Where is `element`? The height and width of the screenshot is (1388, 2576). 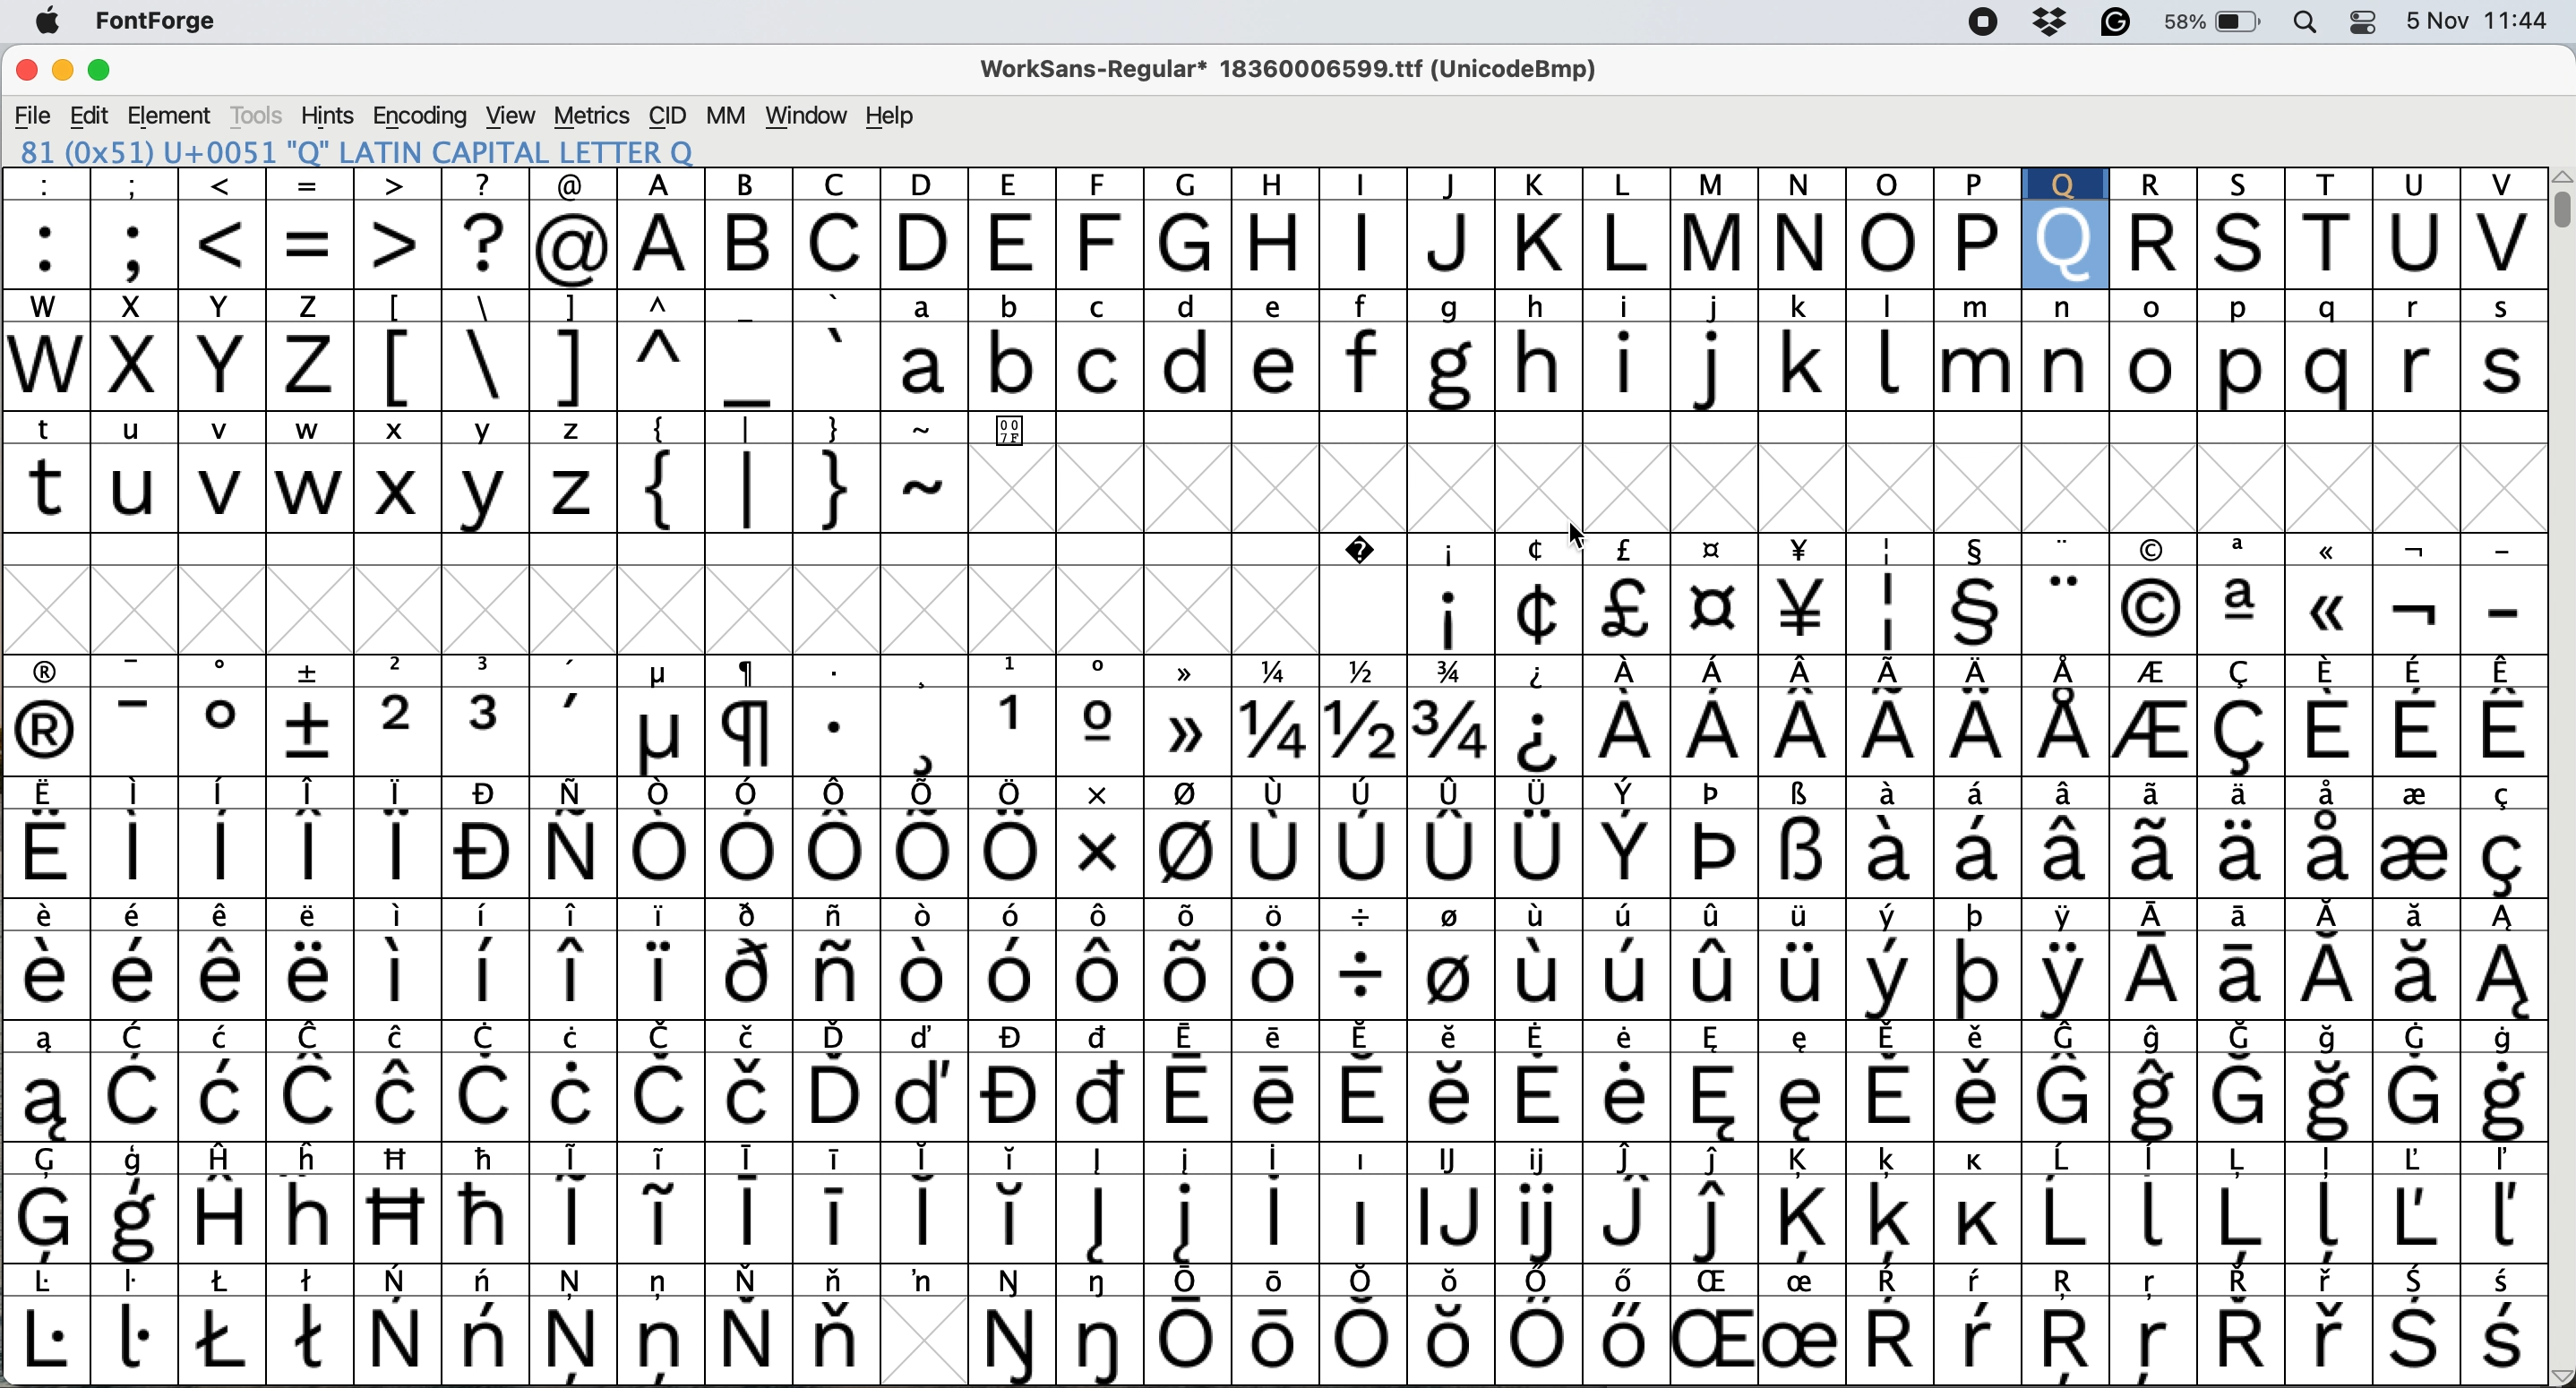 element is located at coordinates (174, 116).